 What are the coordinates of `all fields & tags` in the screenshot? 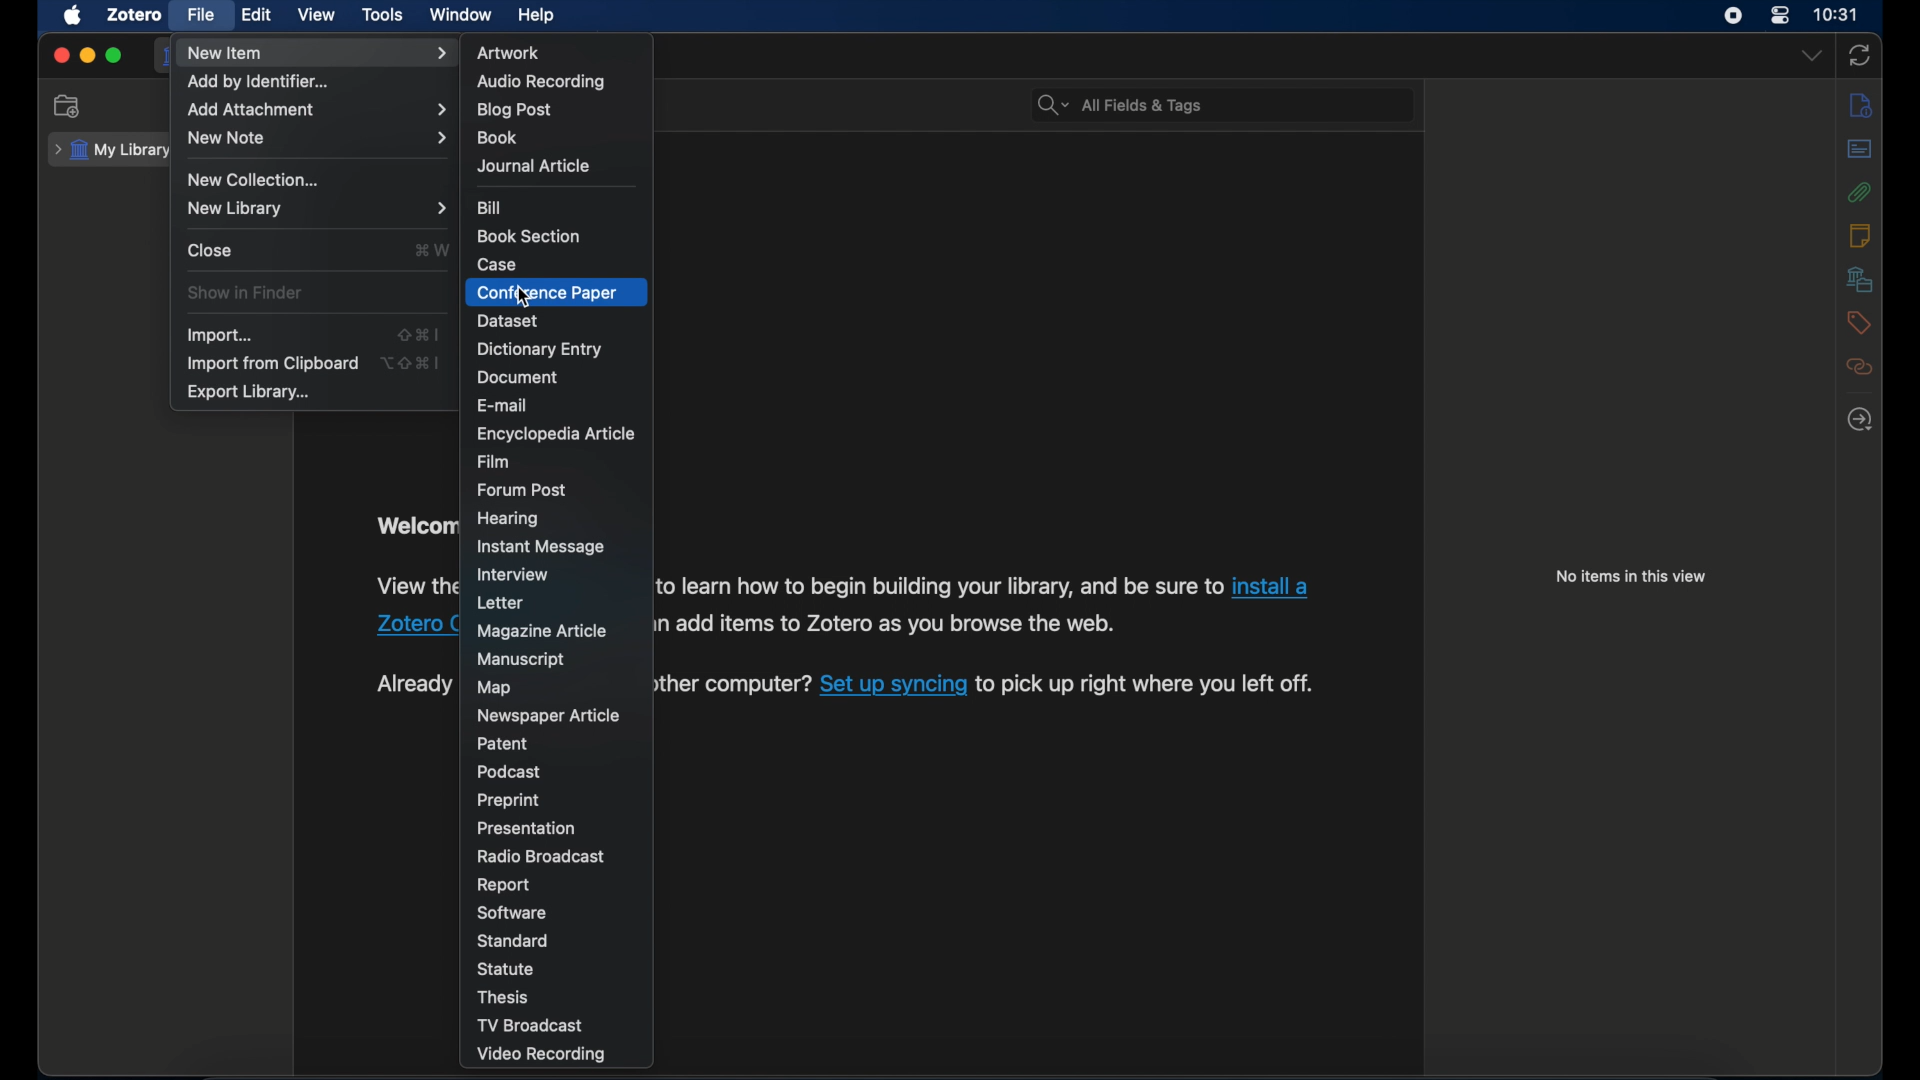 It's located at (1120, 104).